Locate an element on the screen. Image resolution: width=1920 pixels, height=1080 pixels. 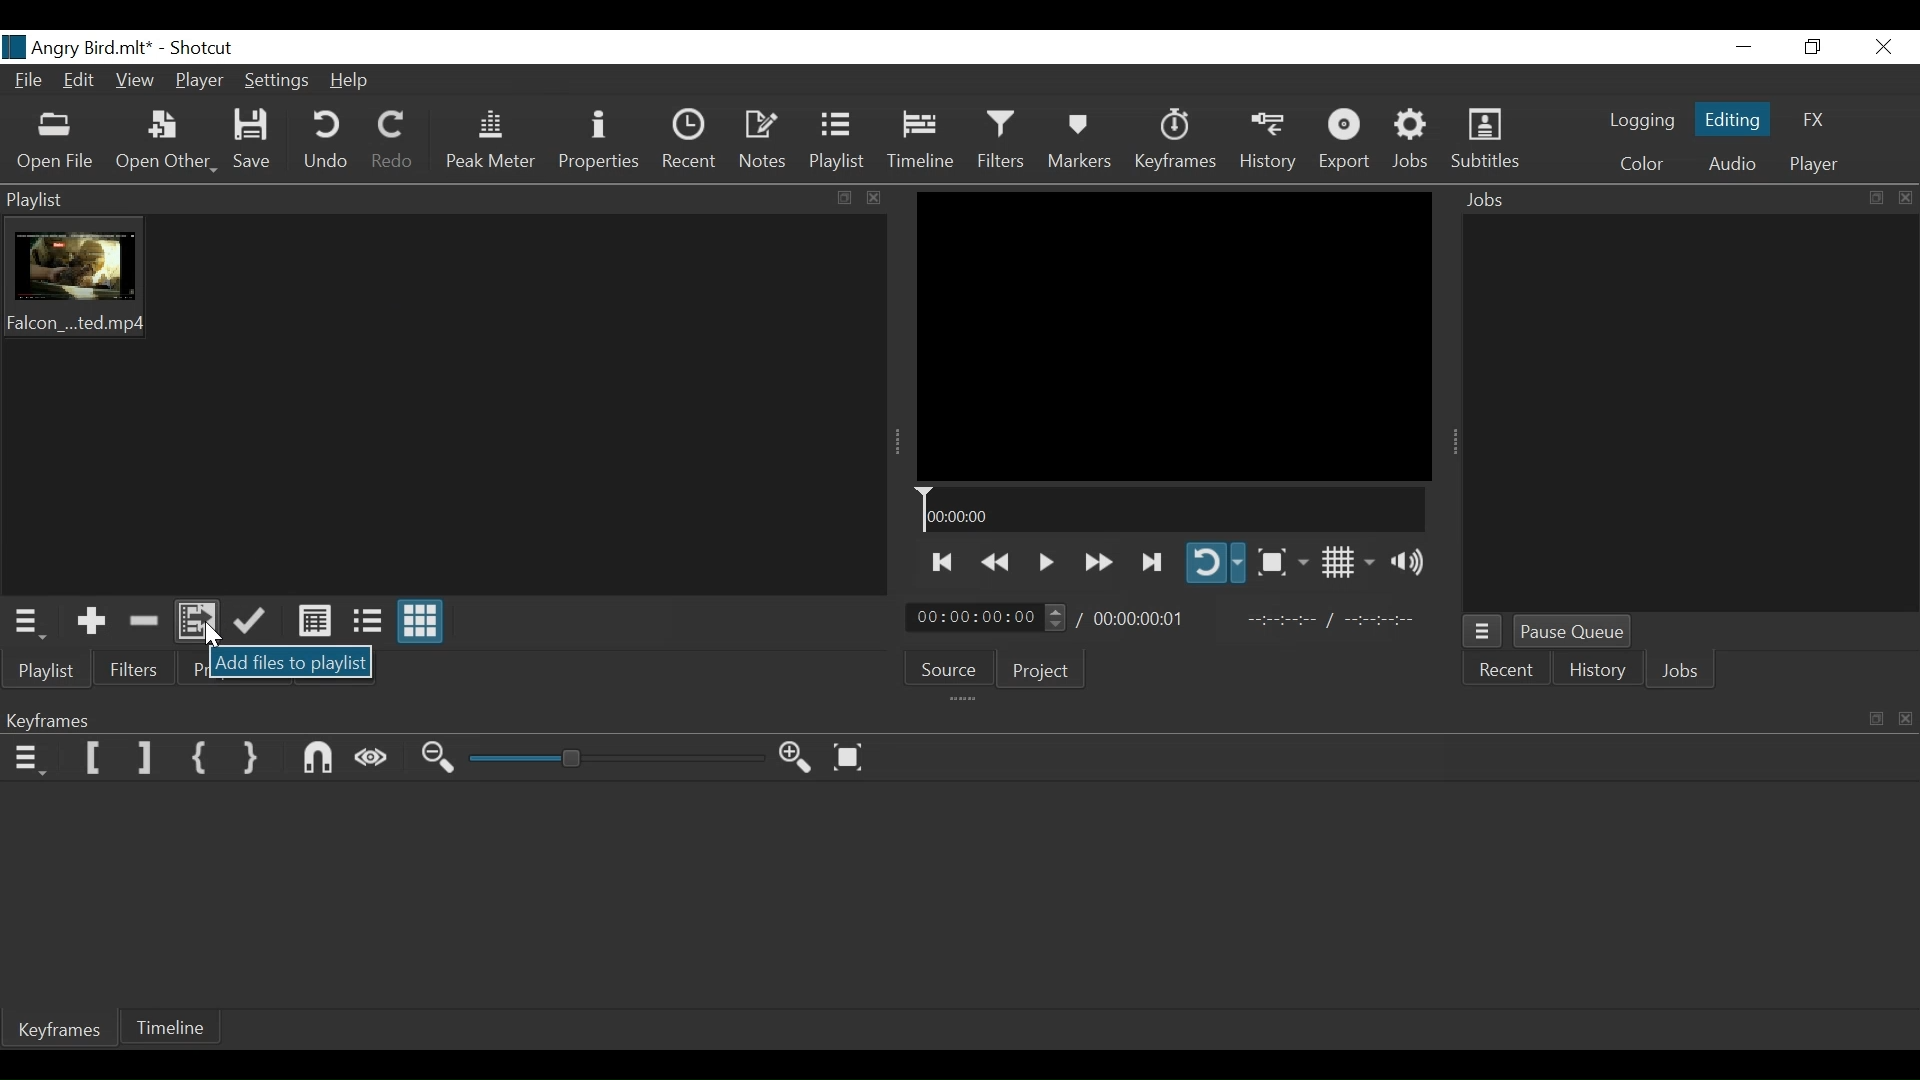
Set First Simple keyframe is located at coordinates (201, 757).